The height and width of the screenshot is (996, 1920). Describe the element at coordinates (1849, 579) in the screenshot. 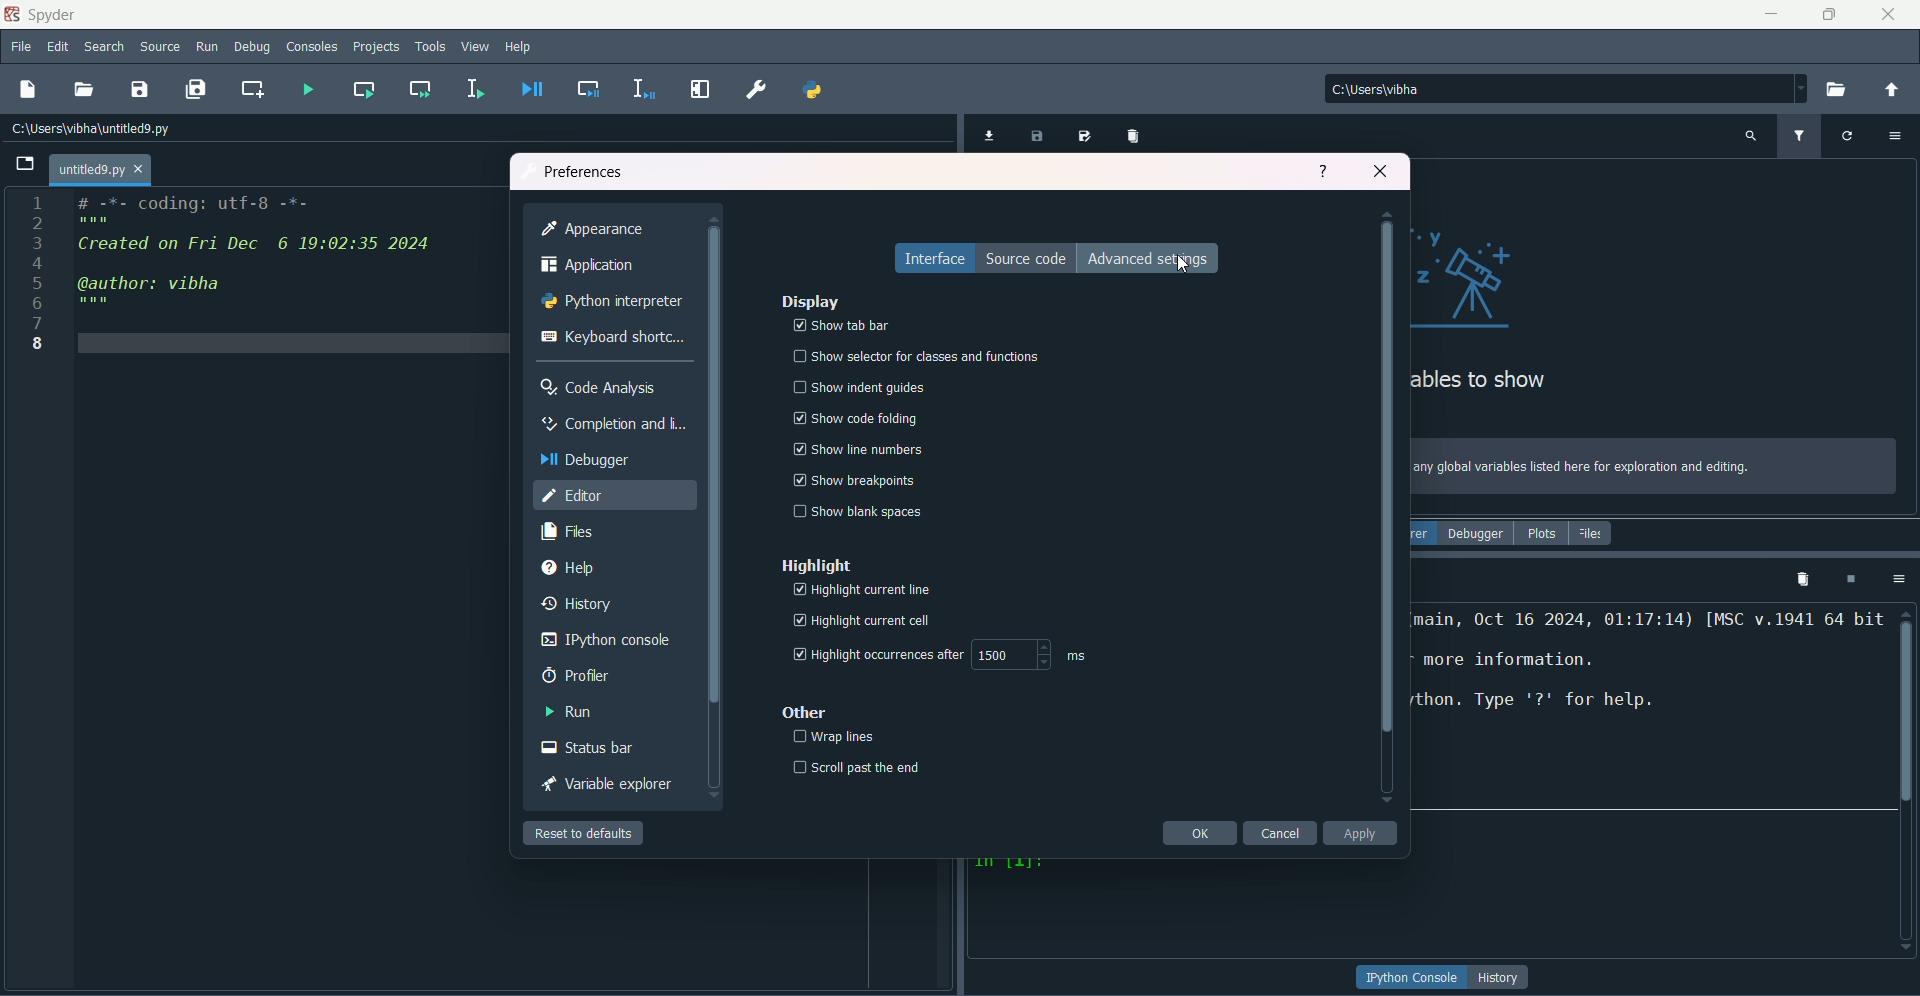

I see `interrupt kernel` at that location.